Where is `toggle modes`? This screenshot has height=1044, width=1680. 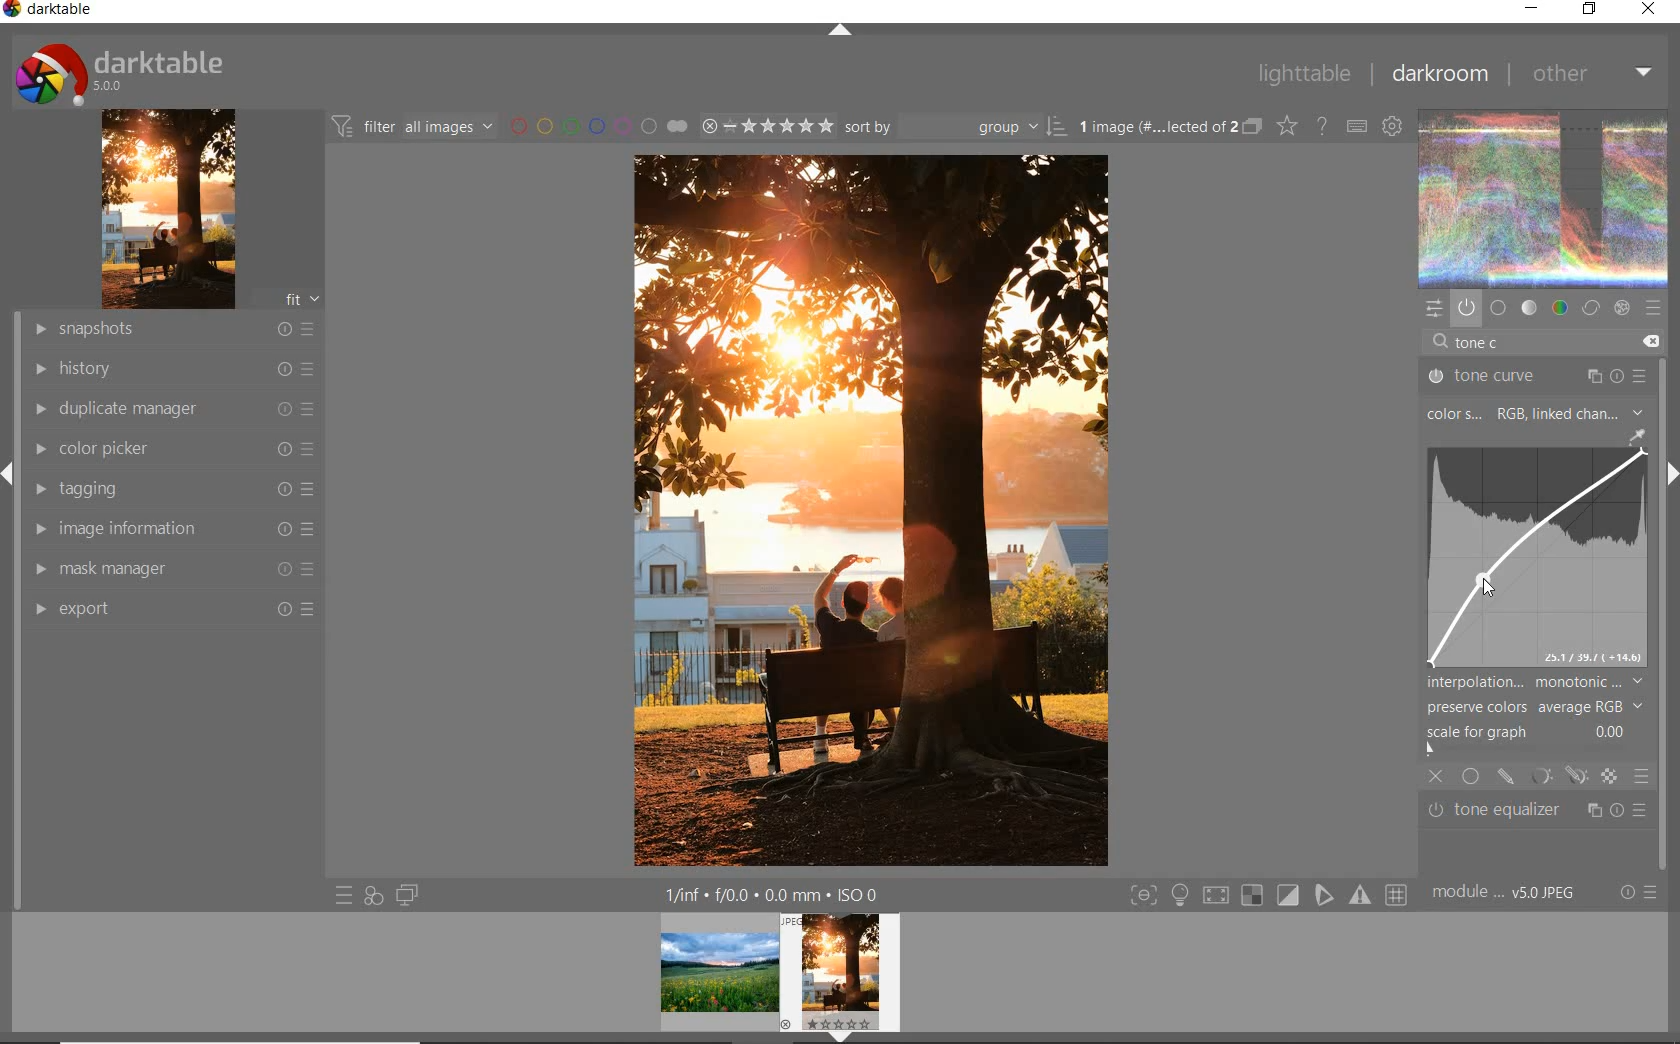
toggle modes is located at coordinates (1267, 897).